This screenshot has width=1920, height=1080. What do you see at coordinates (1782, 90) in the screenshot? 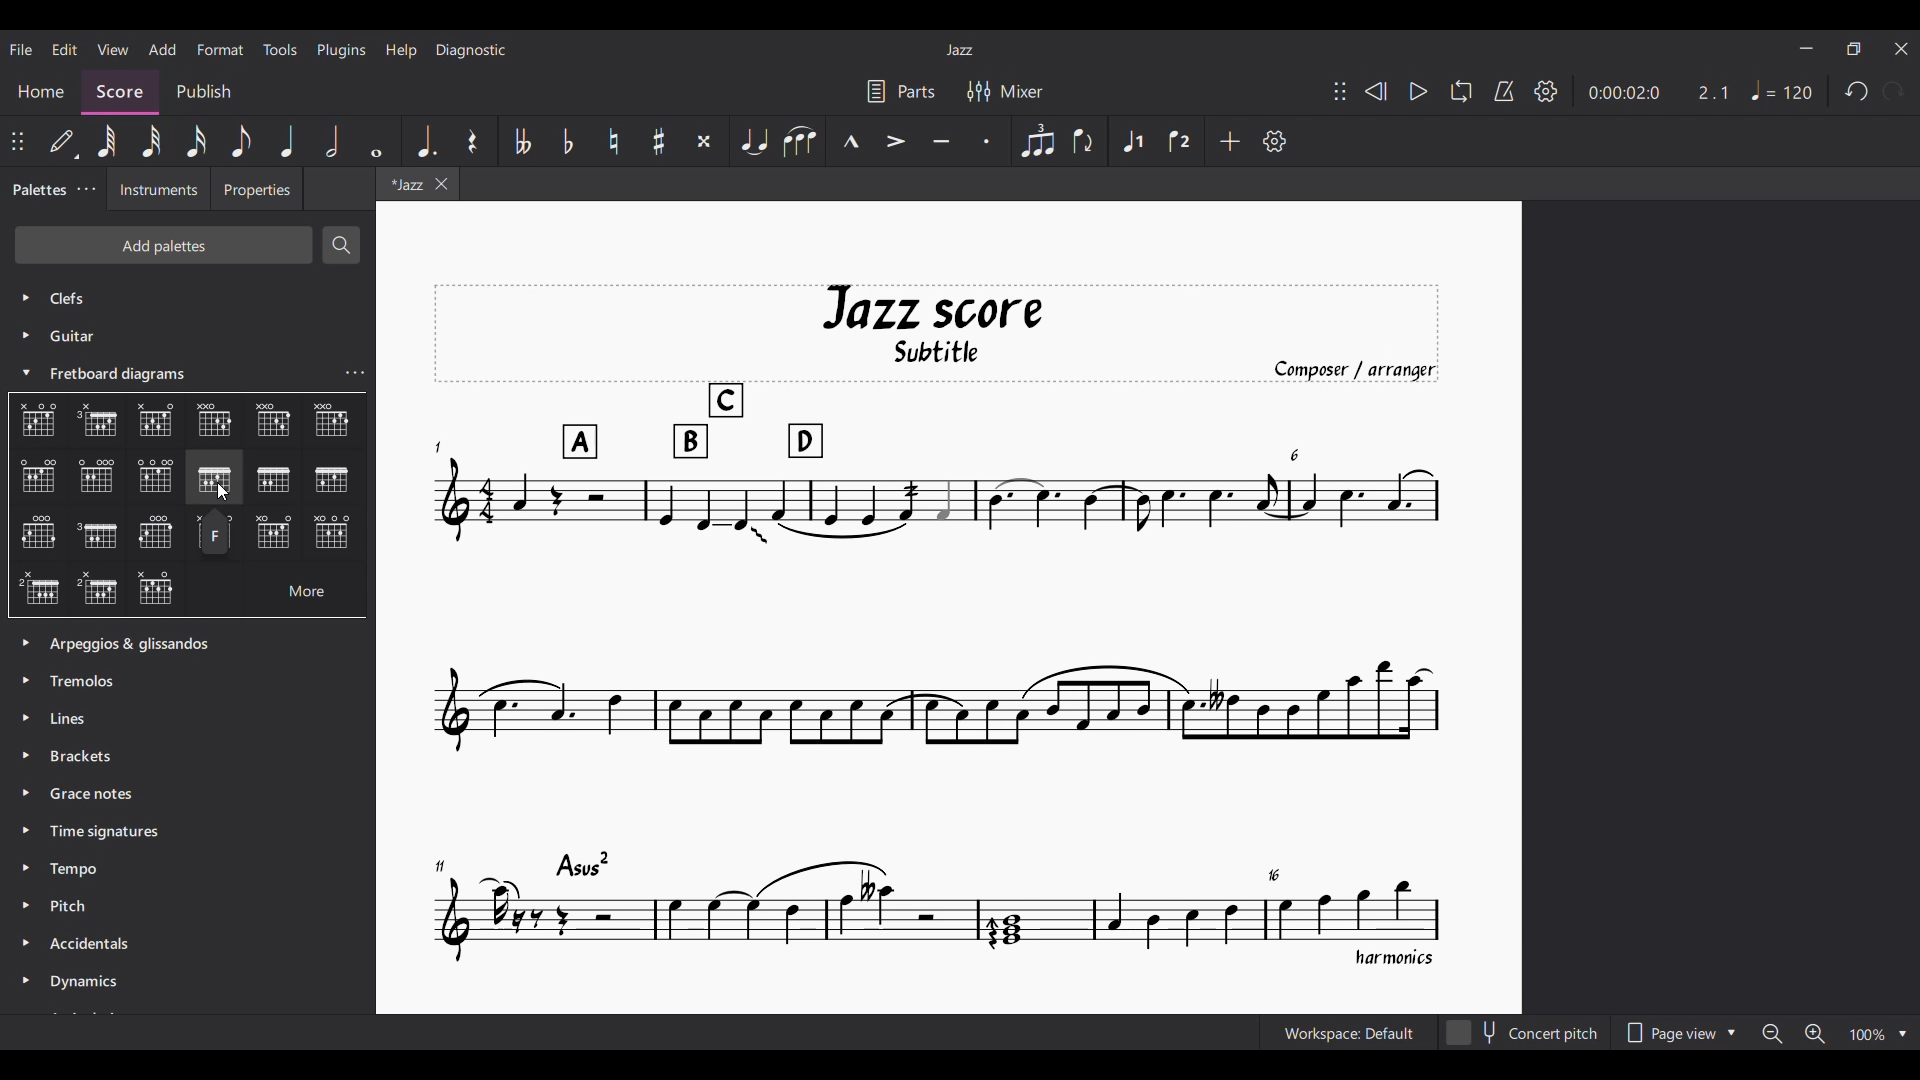
I see `Tempo` at bounding box center [1782, 90].